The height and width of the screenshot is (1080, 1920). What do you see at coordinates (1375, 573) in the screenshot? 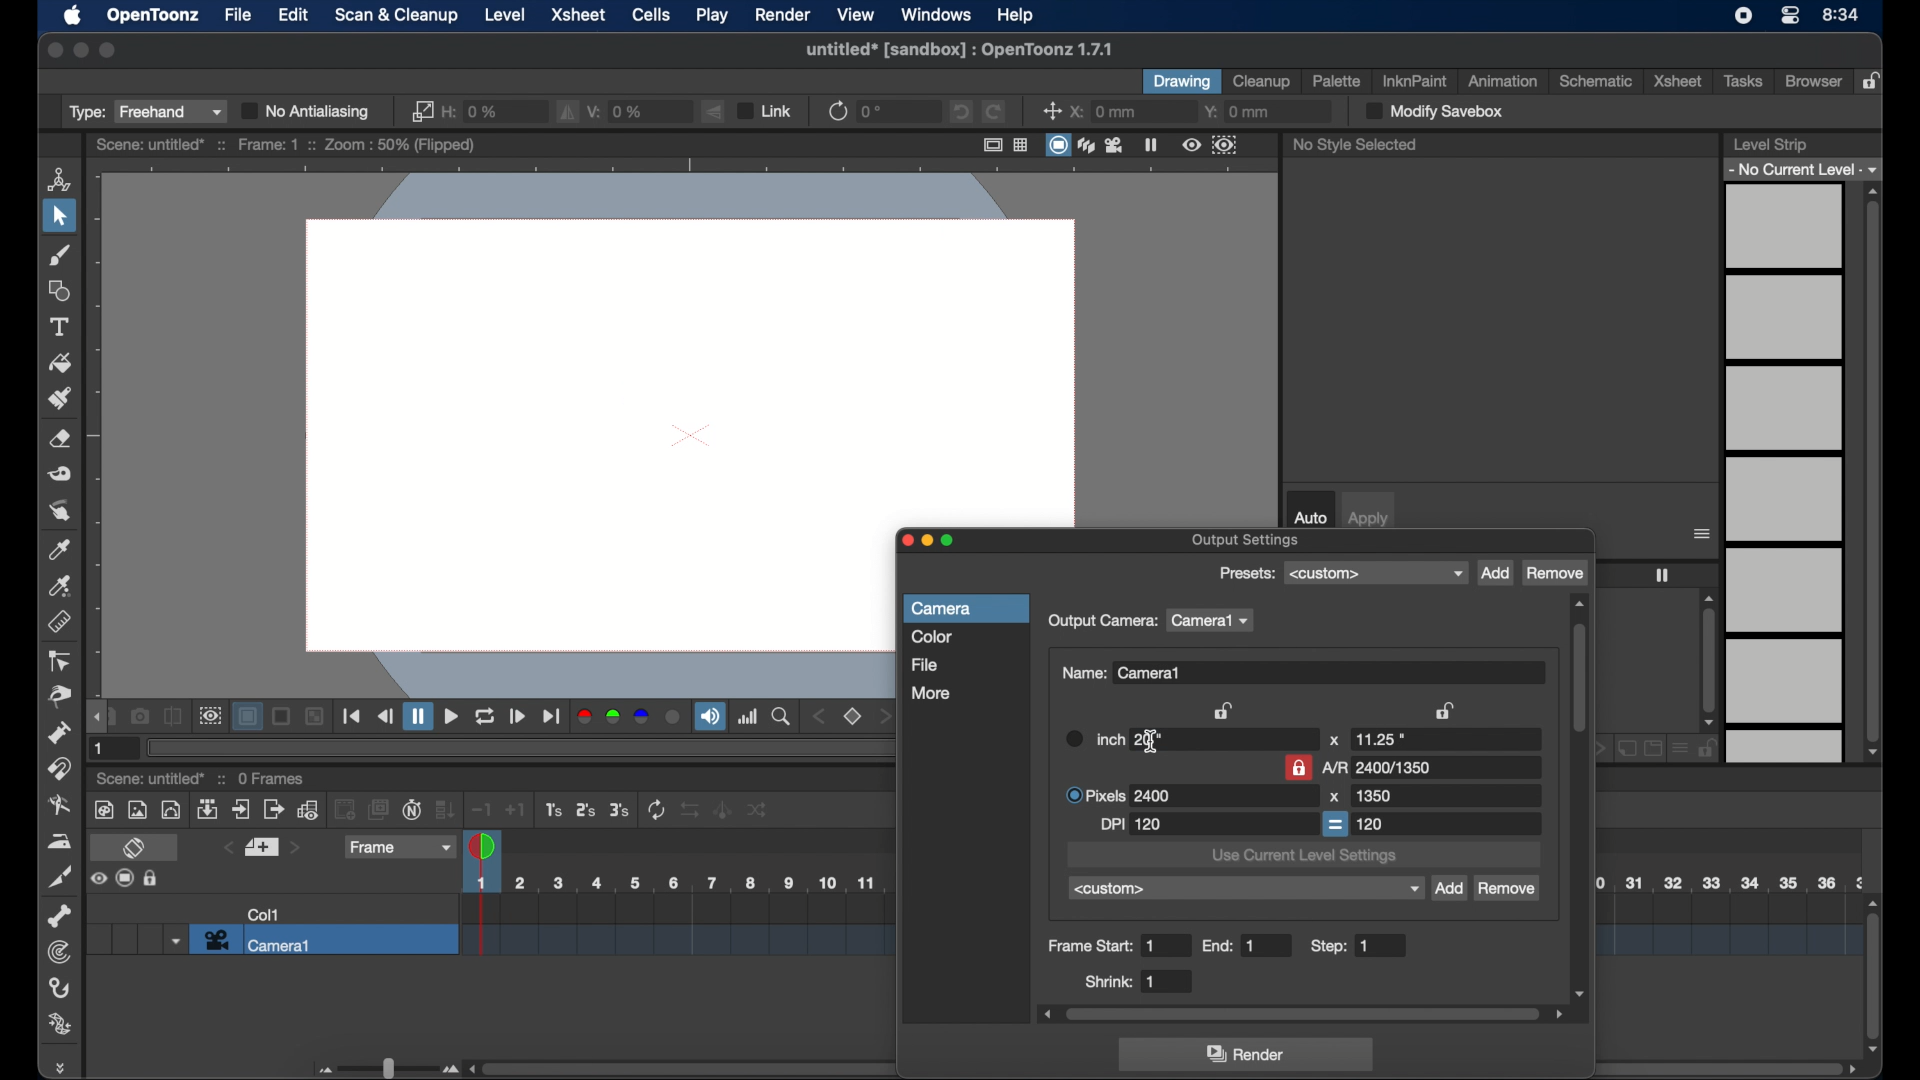
I see `presets` at bounding box center [1375, 573].